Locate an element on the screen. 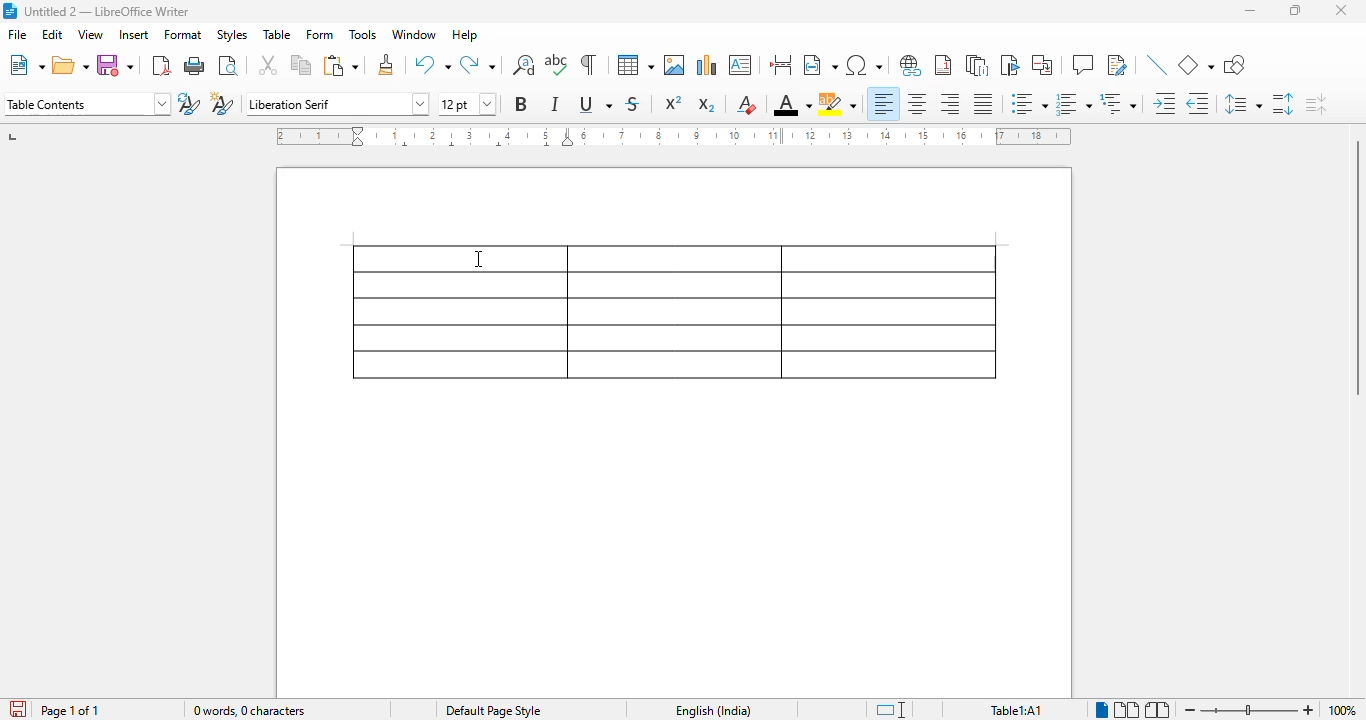  file is located at coordinates (17, 33).